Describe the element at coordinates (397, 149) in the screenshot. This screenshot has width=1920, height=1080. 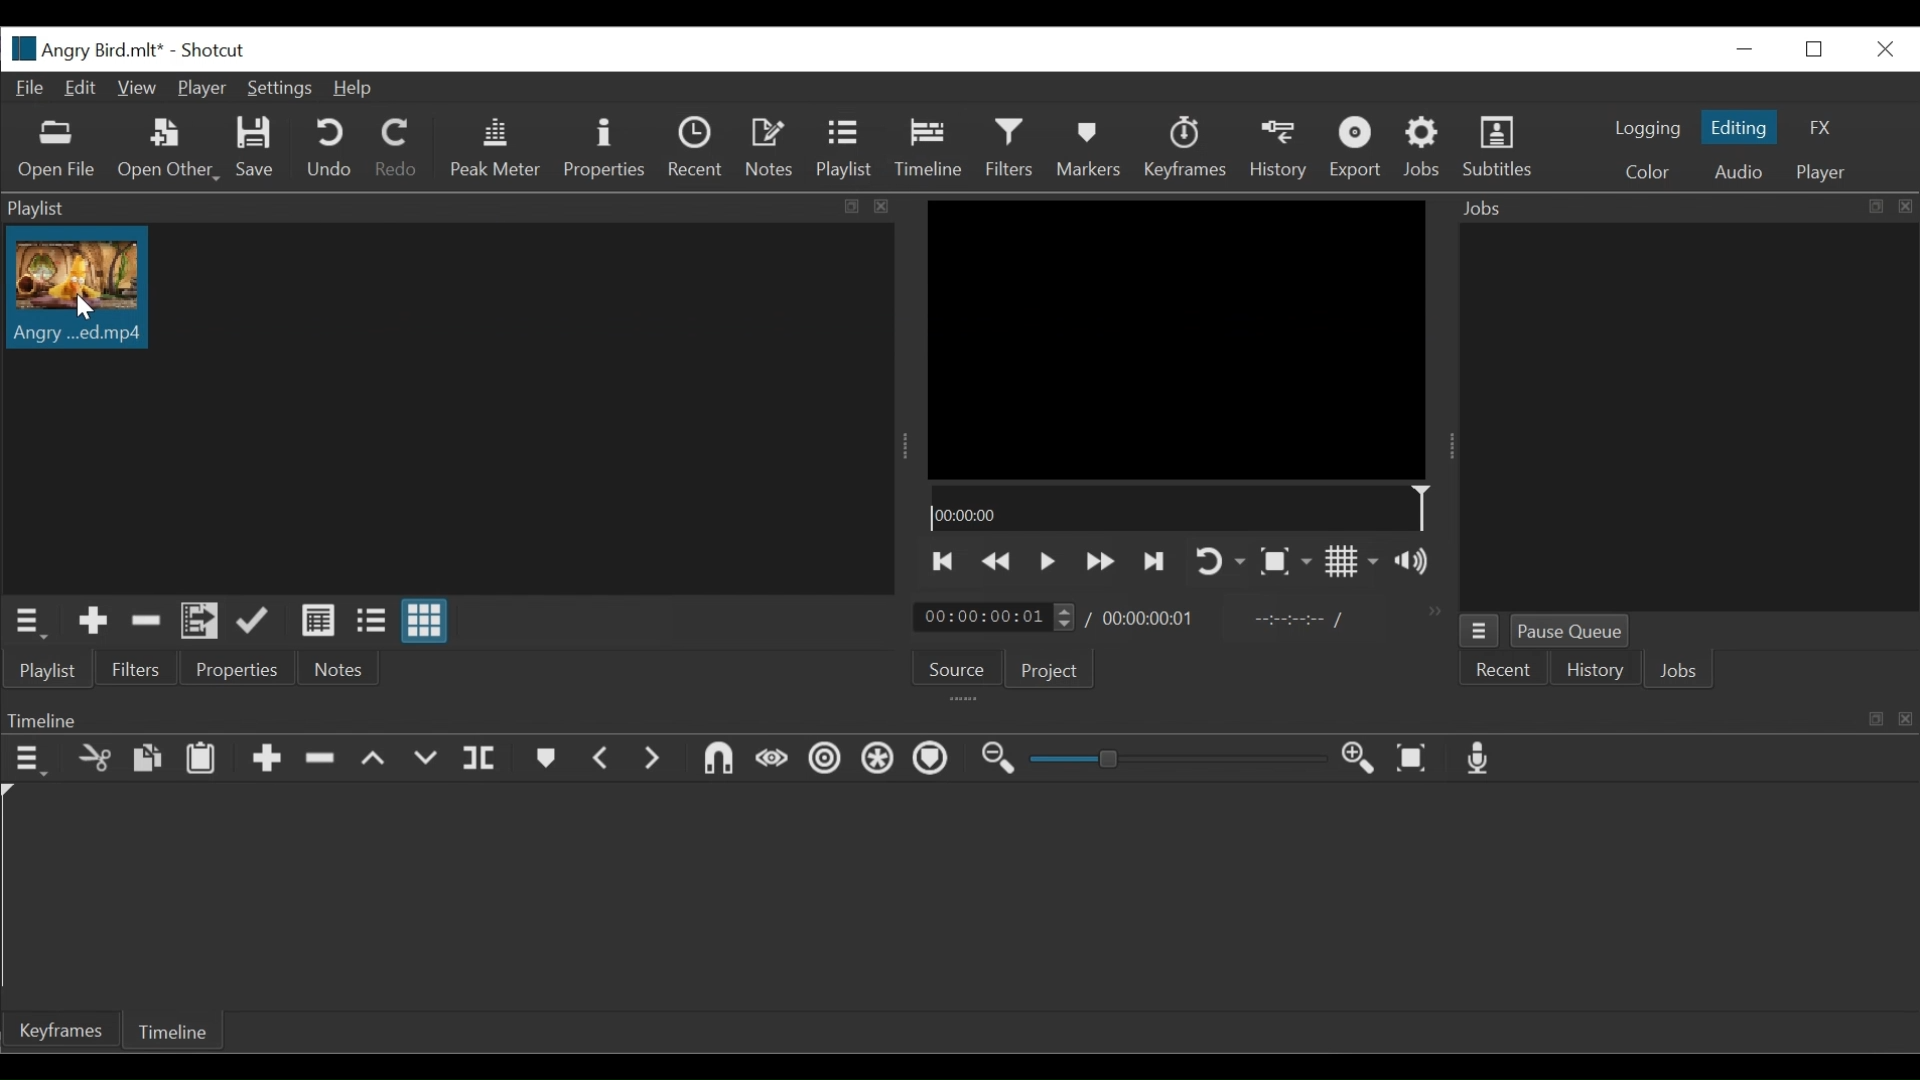
I see `Redo` at that location.